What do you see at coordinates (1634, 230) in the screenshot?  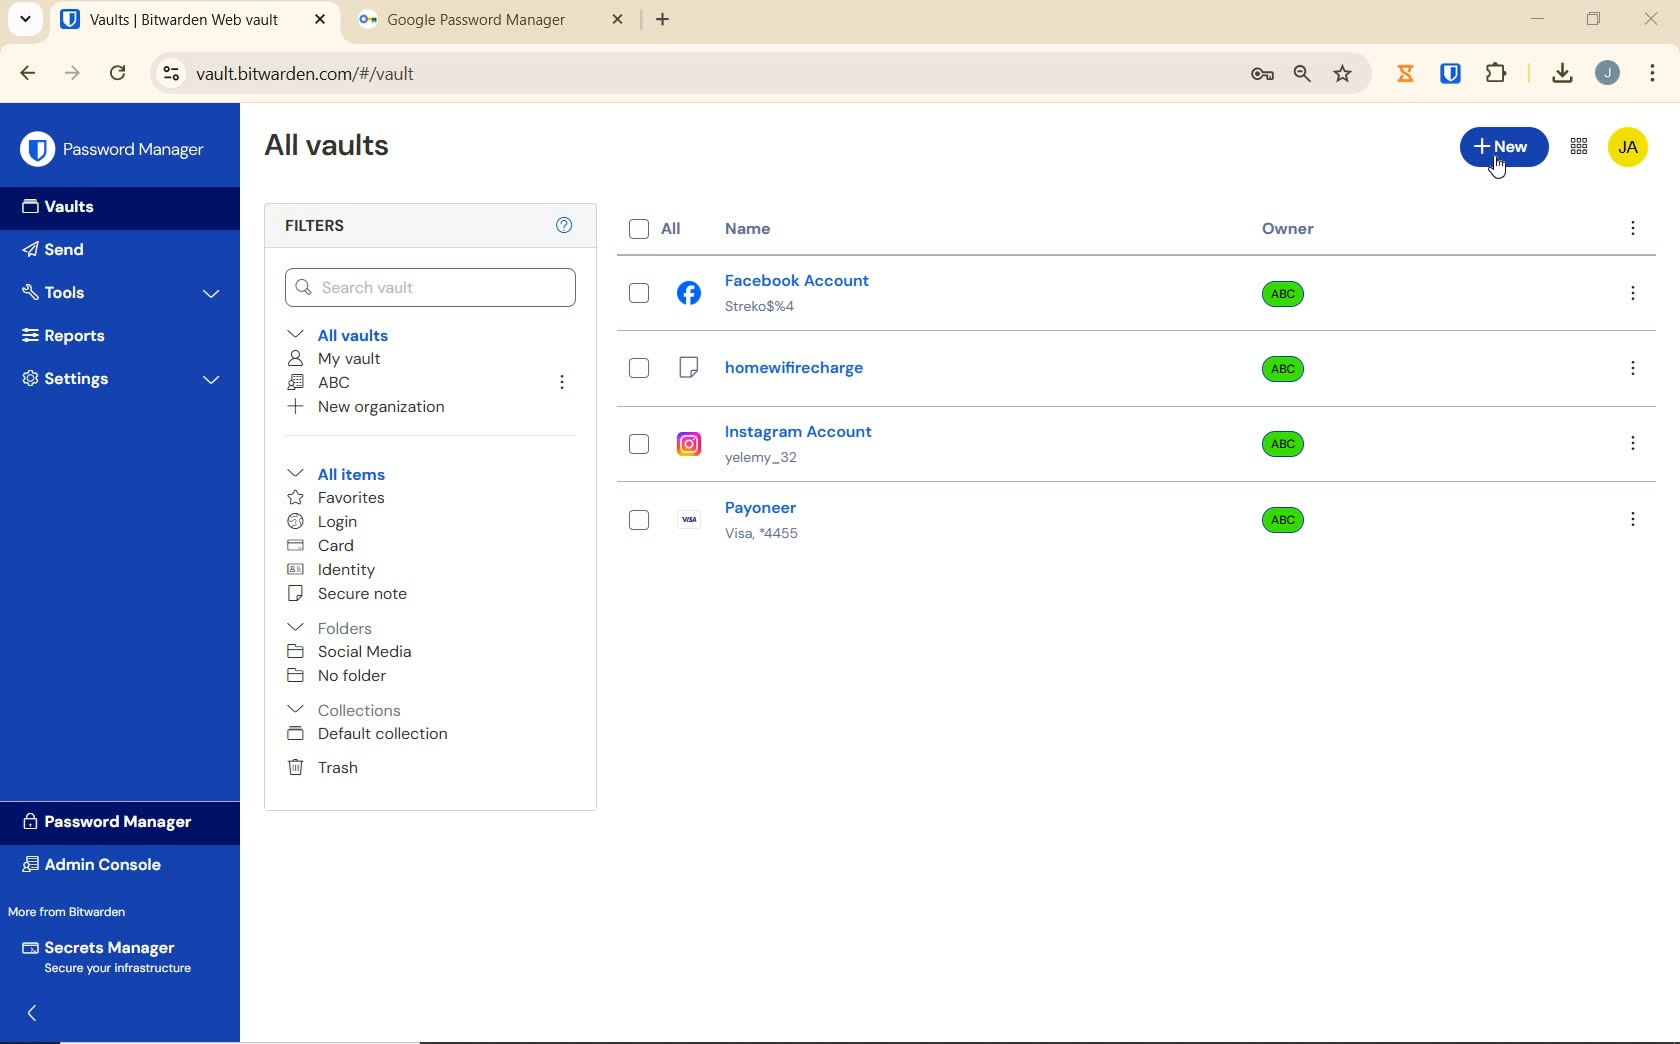 I see `more option` at bounding box center [1634, 230].